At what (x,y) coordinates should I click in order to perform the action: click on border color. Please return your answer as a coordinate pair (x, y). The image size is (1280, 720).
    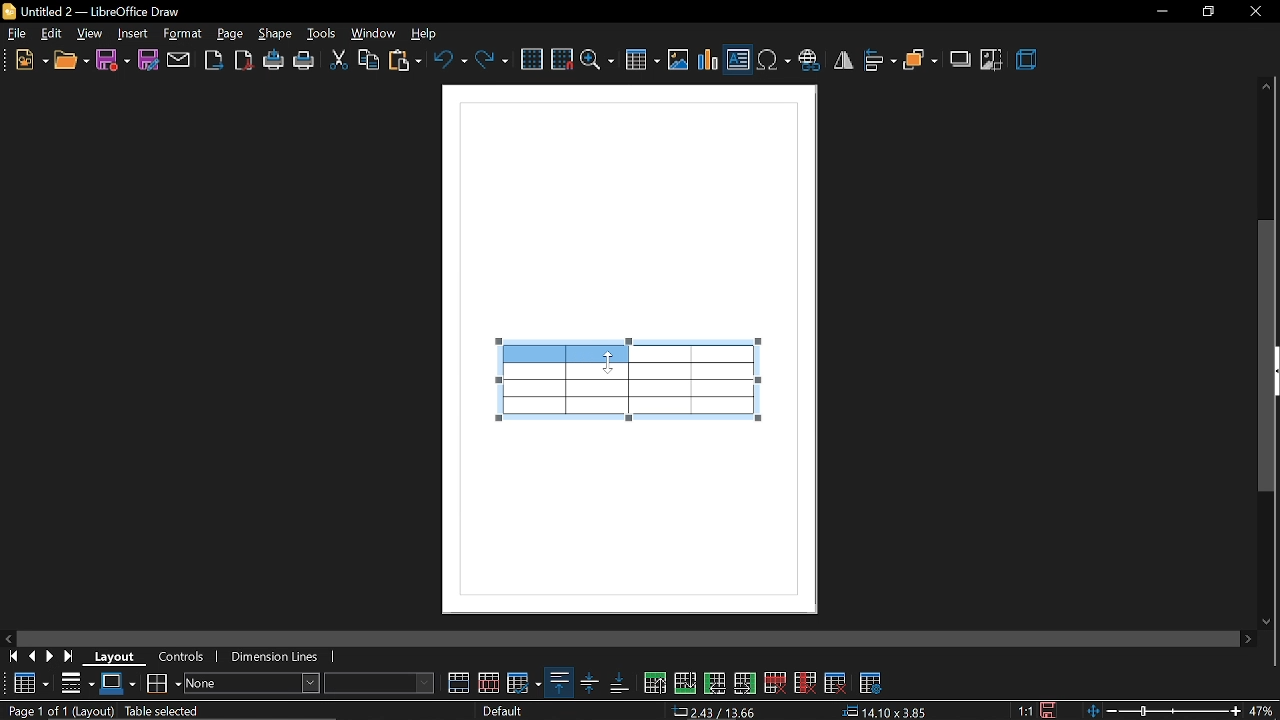
    Looking at the image, I should click on (118, 683).